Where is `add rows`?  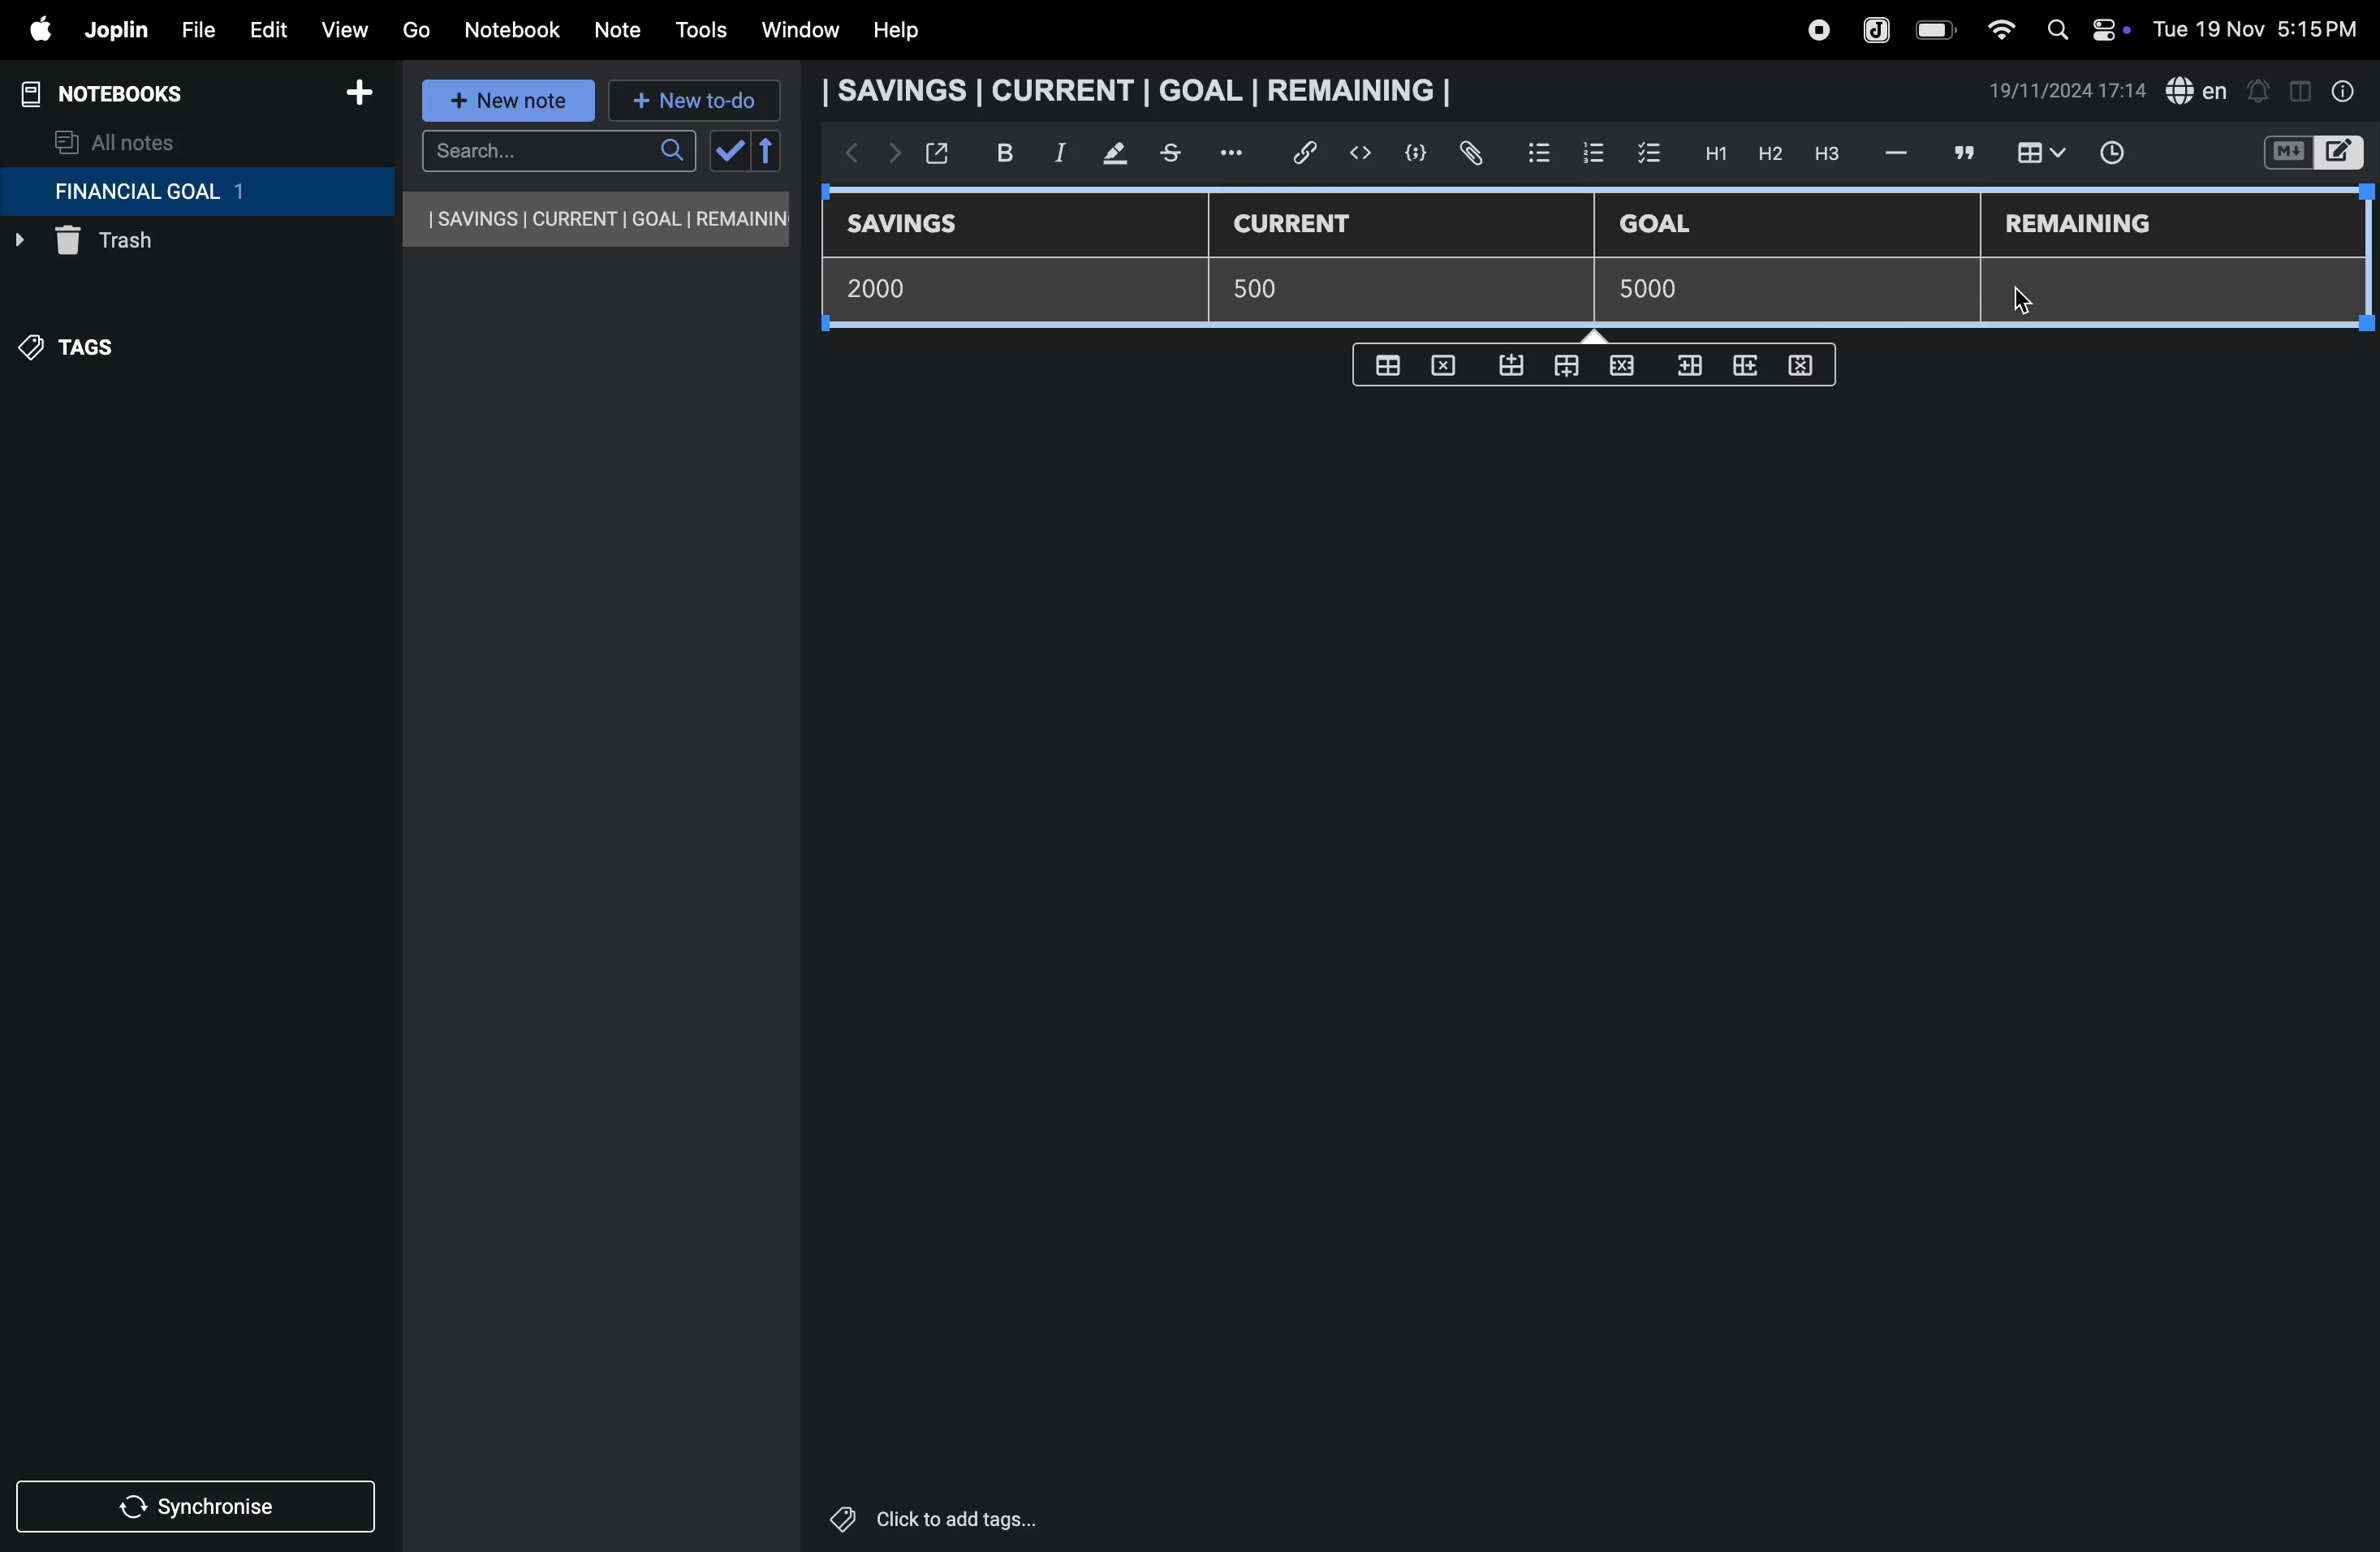
add rows is located at coordinates (1748, 374).